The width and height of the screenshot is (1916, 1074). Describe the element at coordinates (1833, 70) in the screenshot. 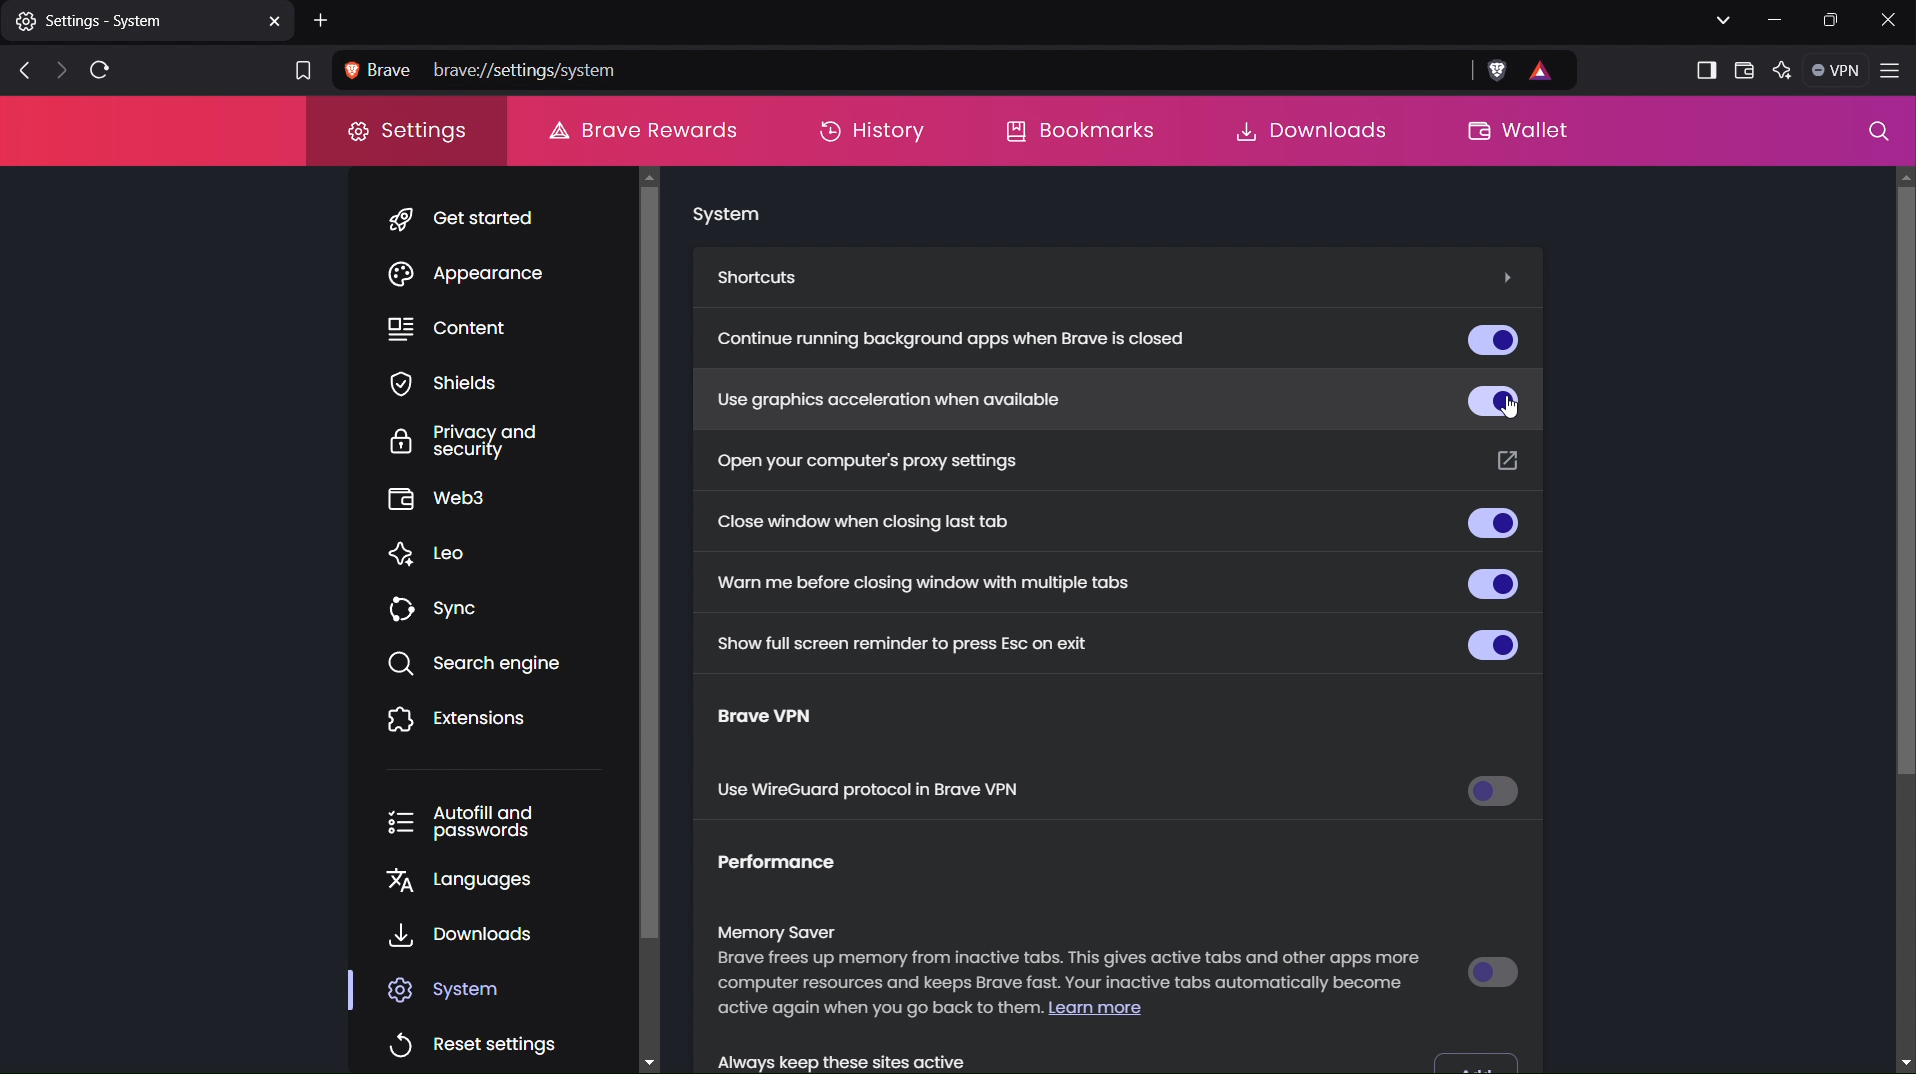

I see `VPN` at that location.